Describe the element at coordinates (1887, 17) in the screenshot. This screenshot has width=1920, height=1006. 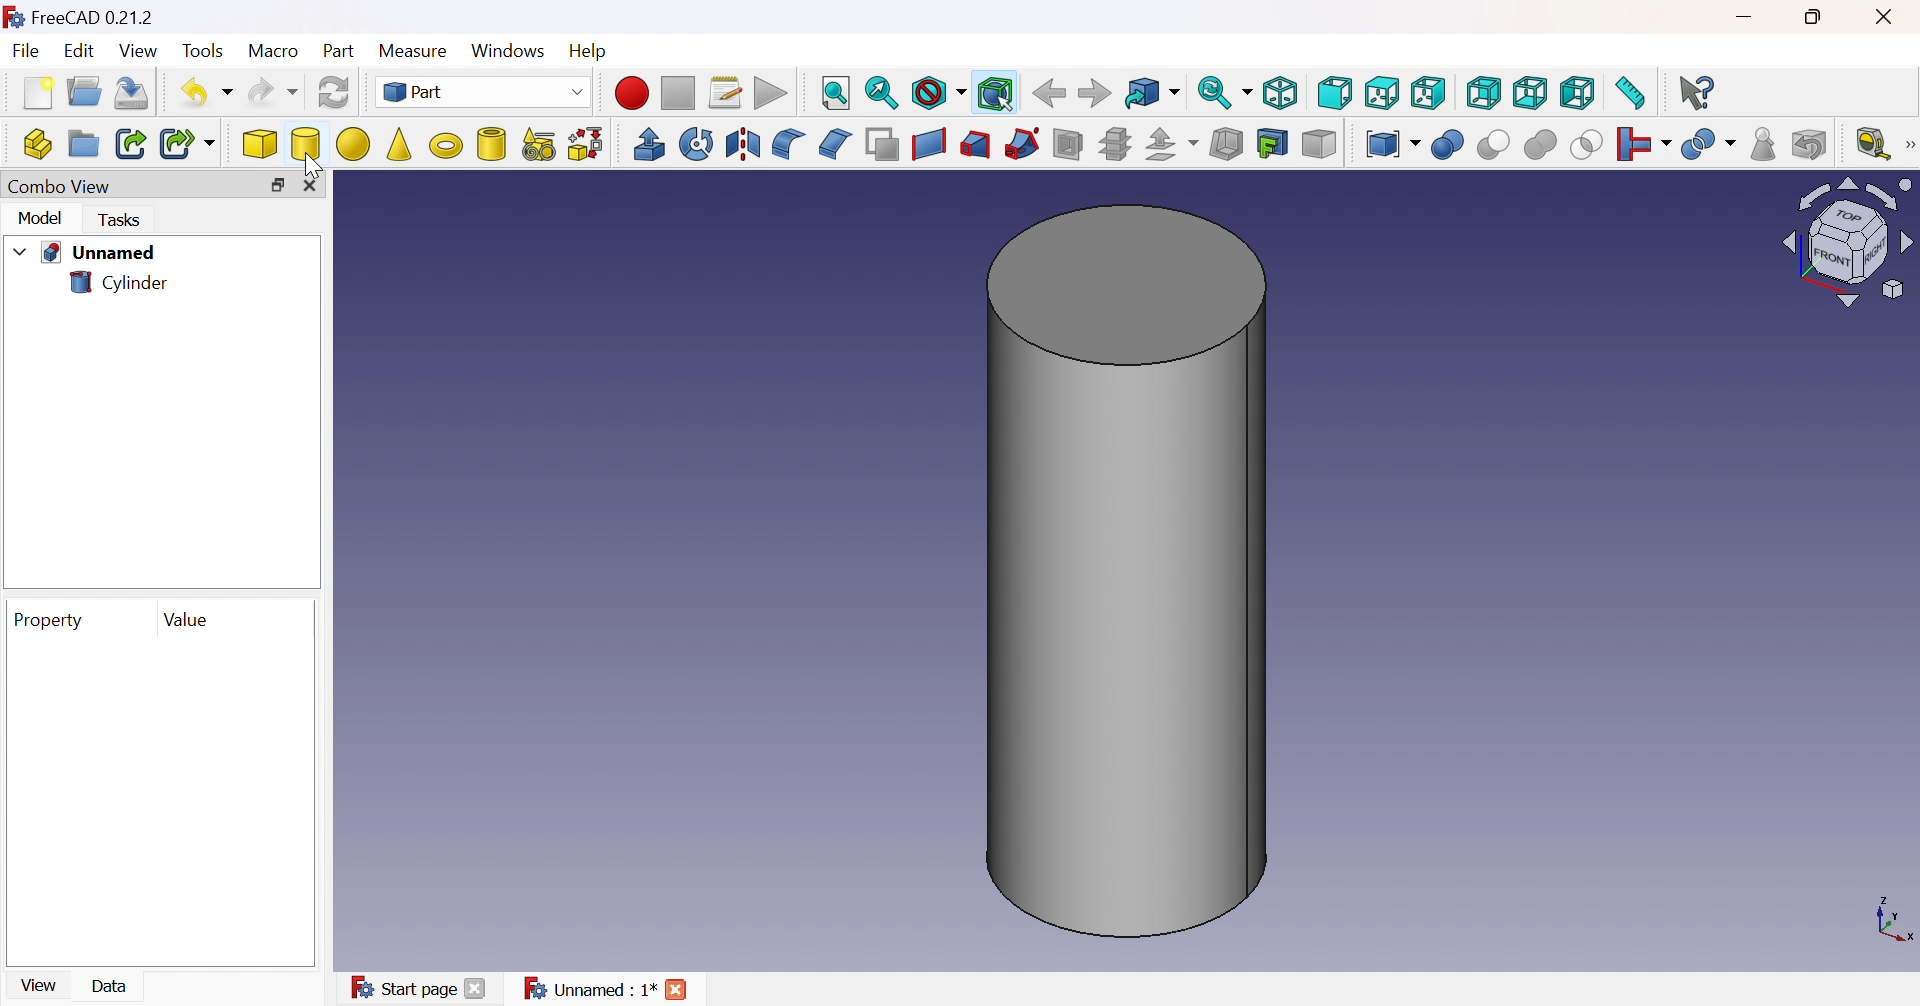
I see `Close` at that location.